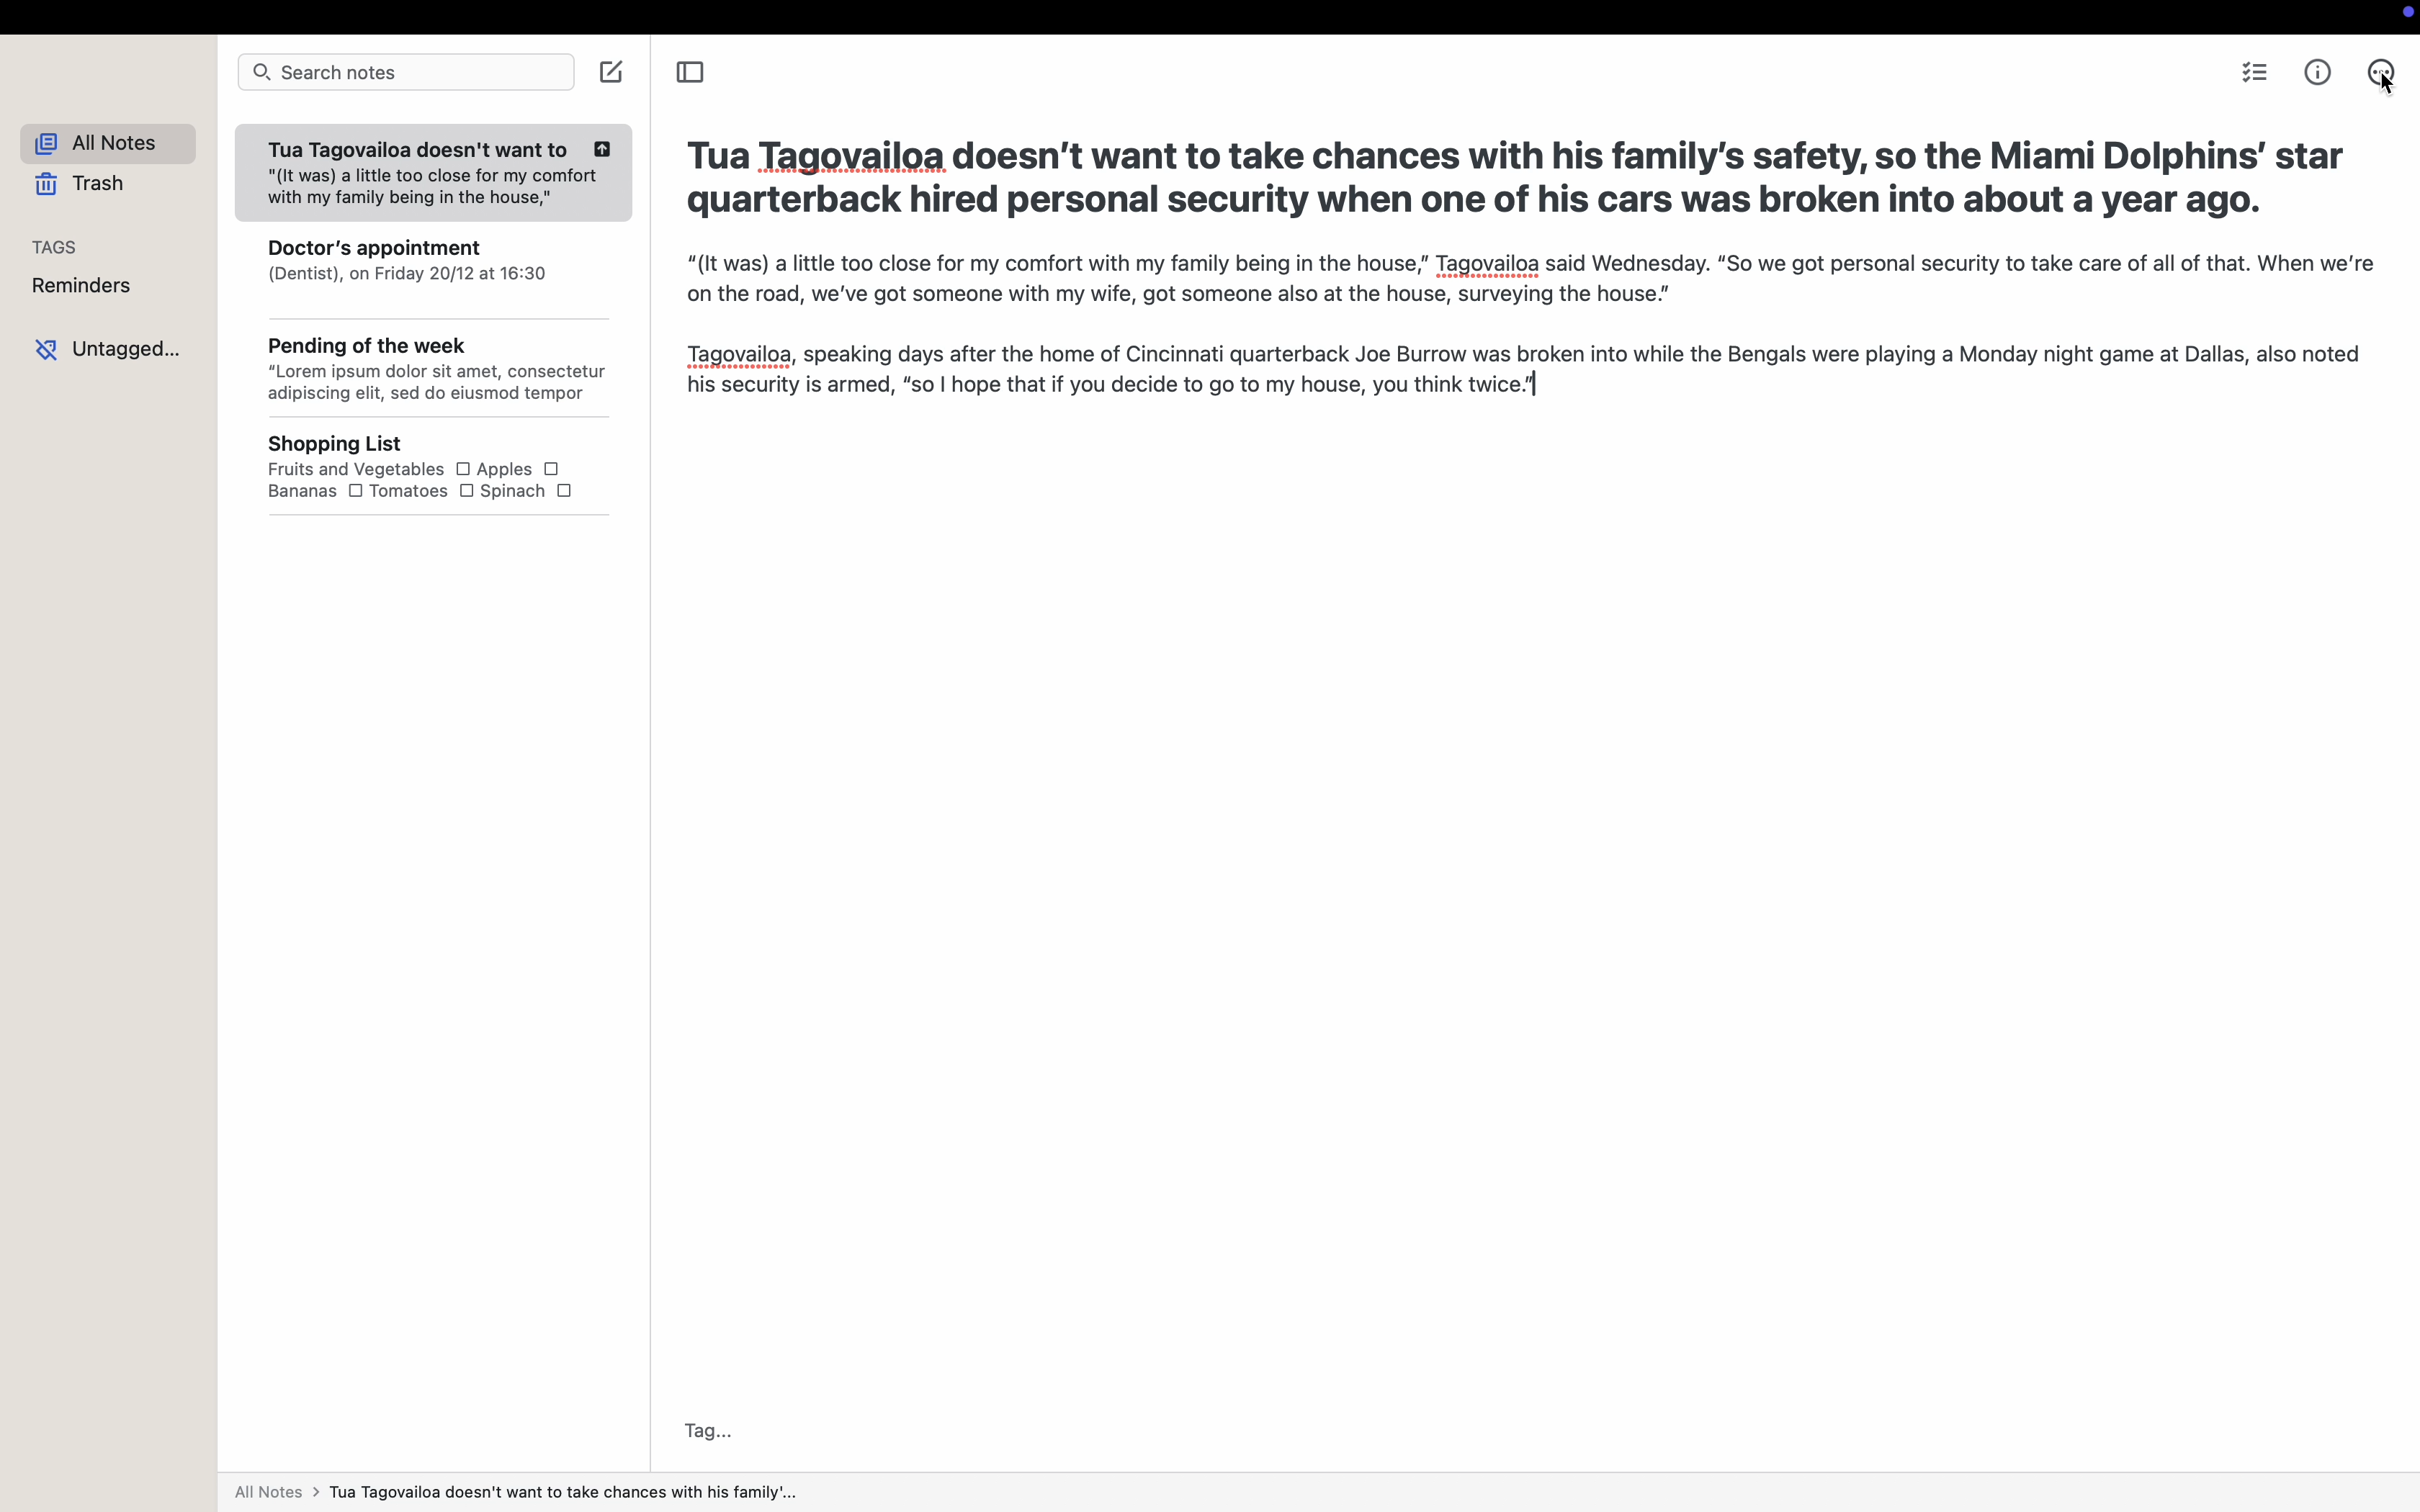 The image size is (2420, 1512). What do you see at coordinates (104, 349) in the screenshot?
I see `untagged` at bounding box center [104, 349].